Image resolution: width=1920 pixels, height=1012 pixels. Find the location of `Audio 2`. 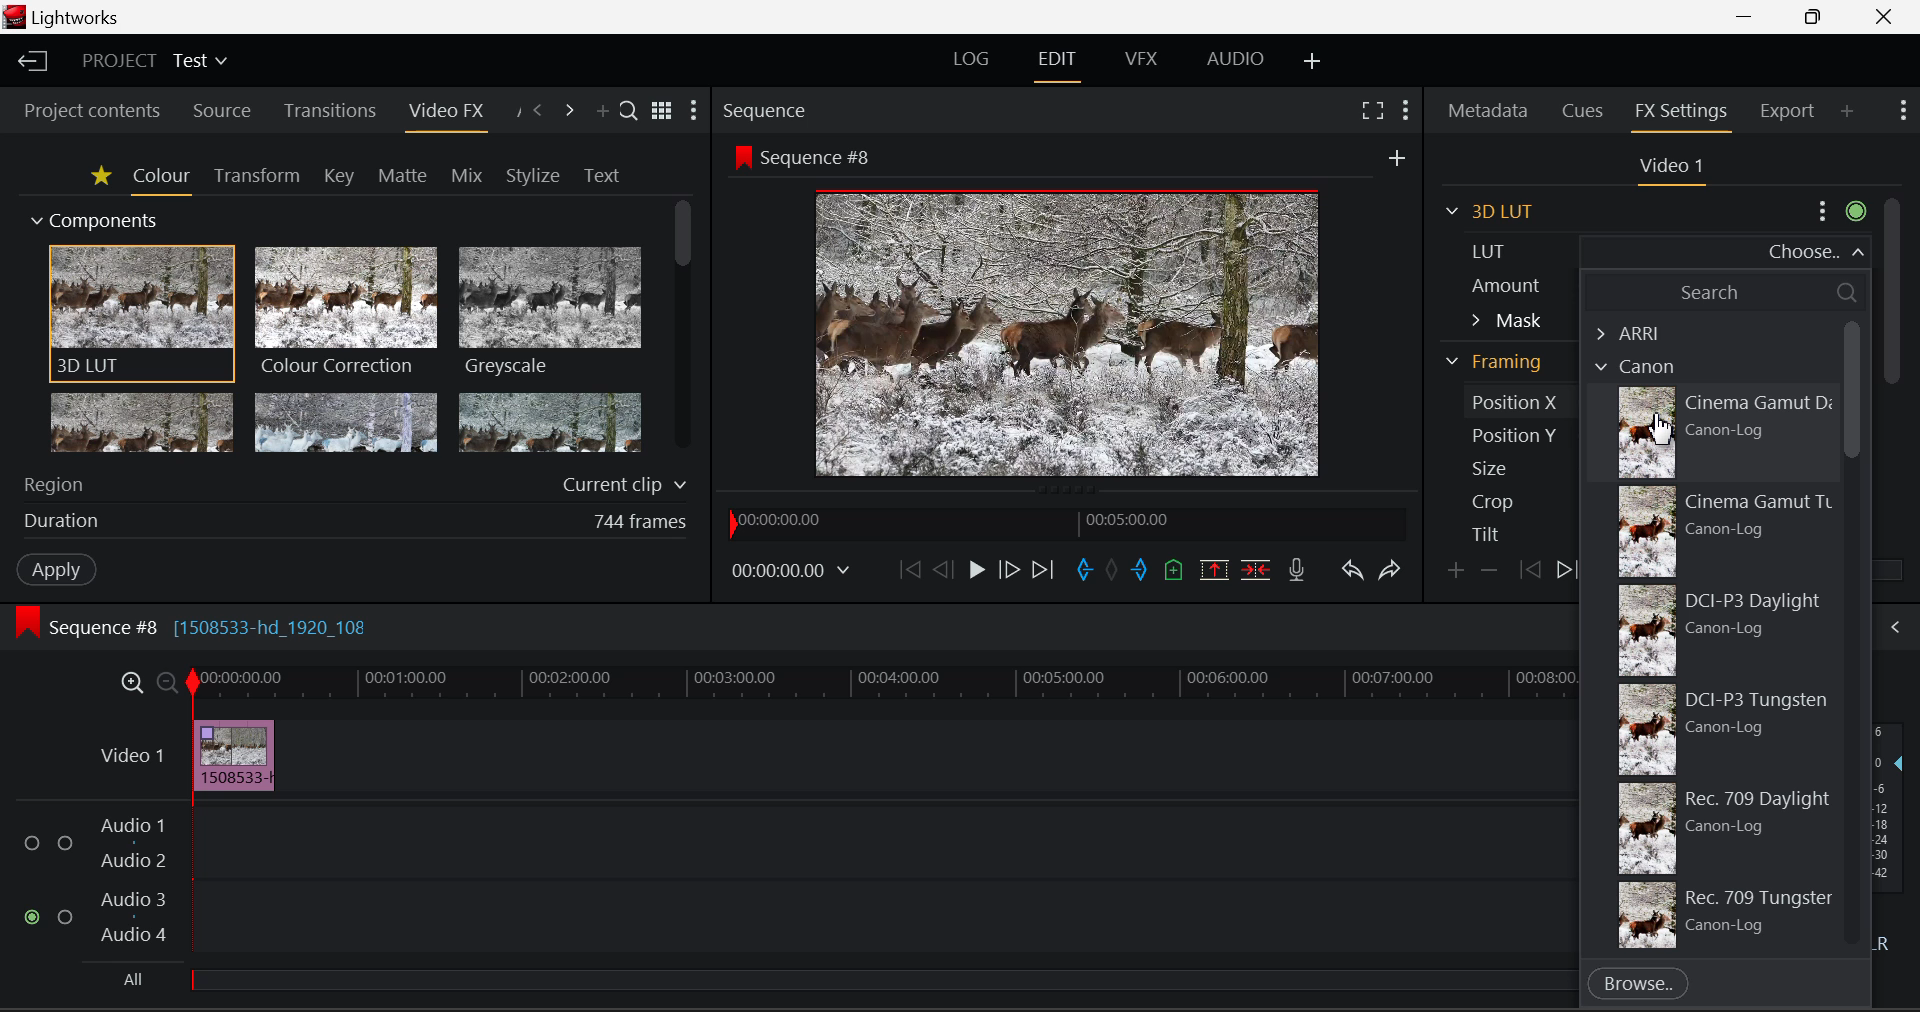

Audio 2 is located at coordinates (136, 862).